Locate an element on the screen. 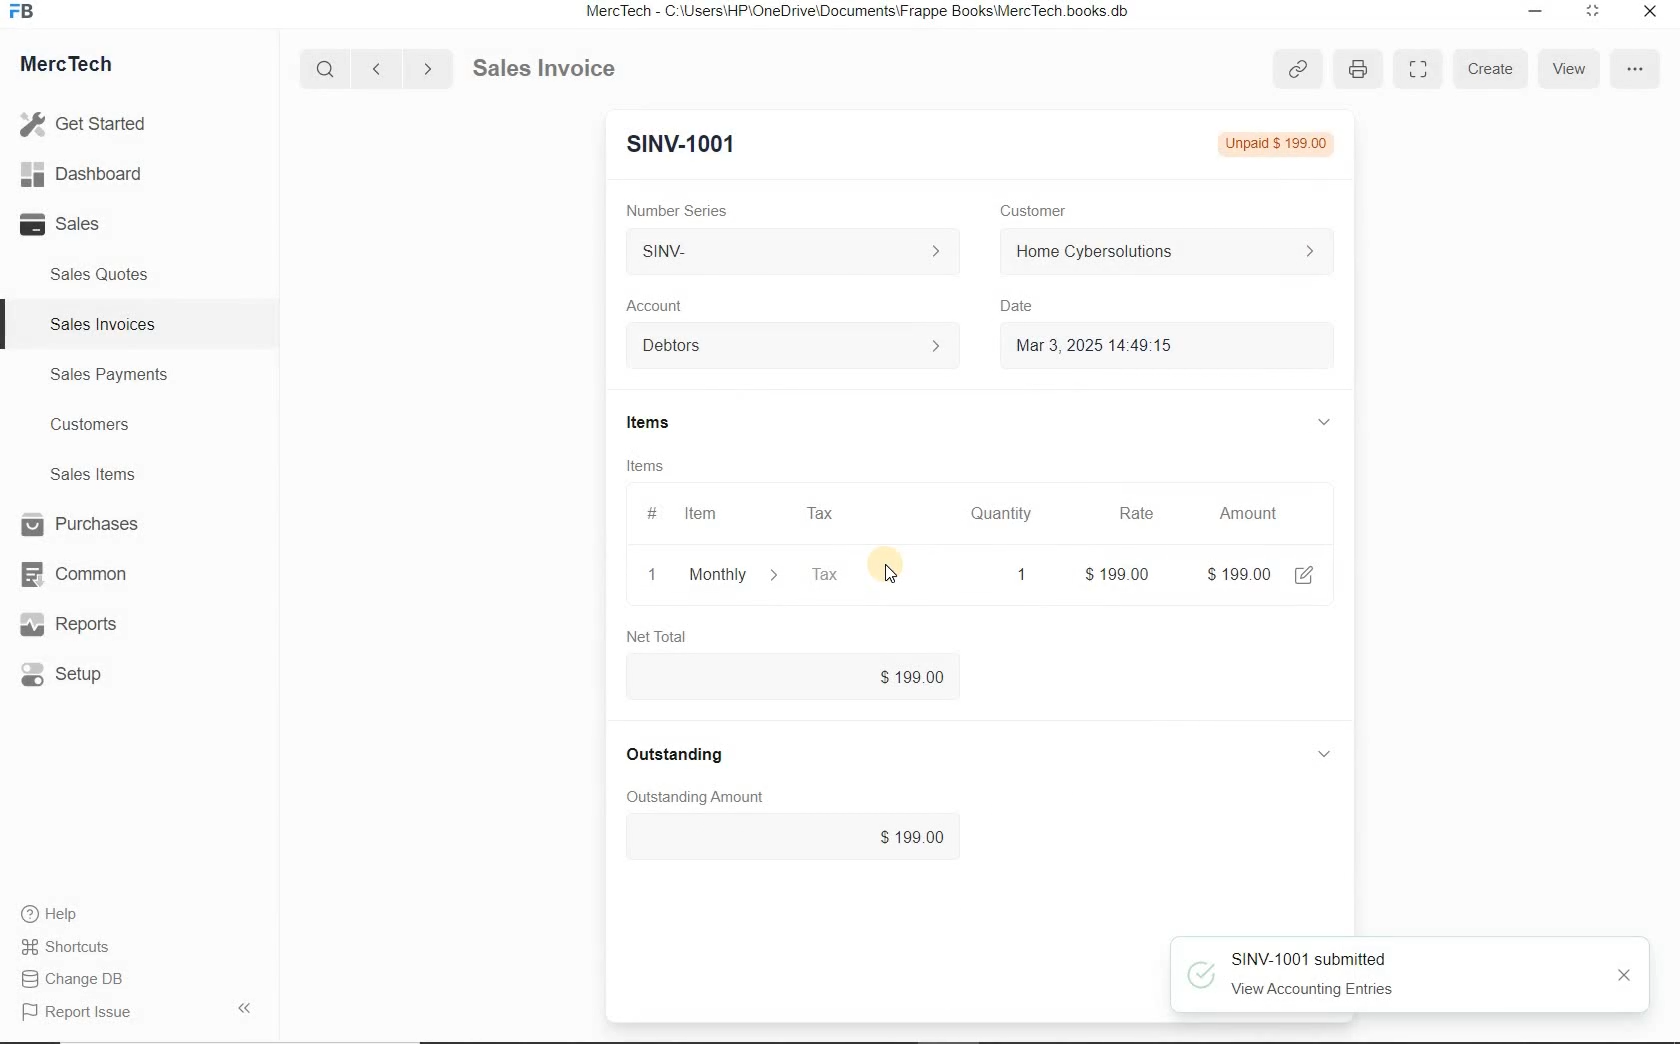 Image resolution: width=1680 pixels, height=1044 pixels. Sales Items is located at coordinates (106, 474).